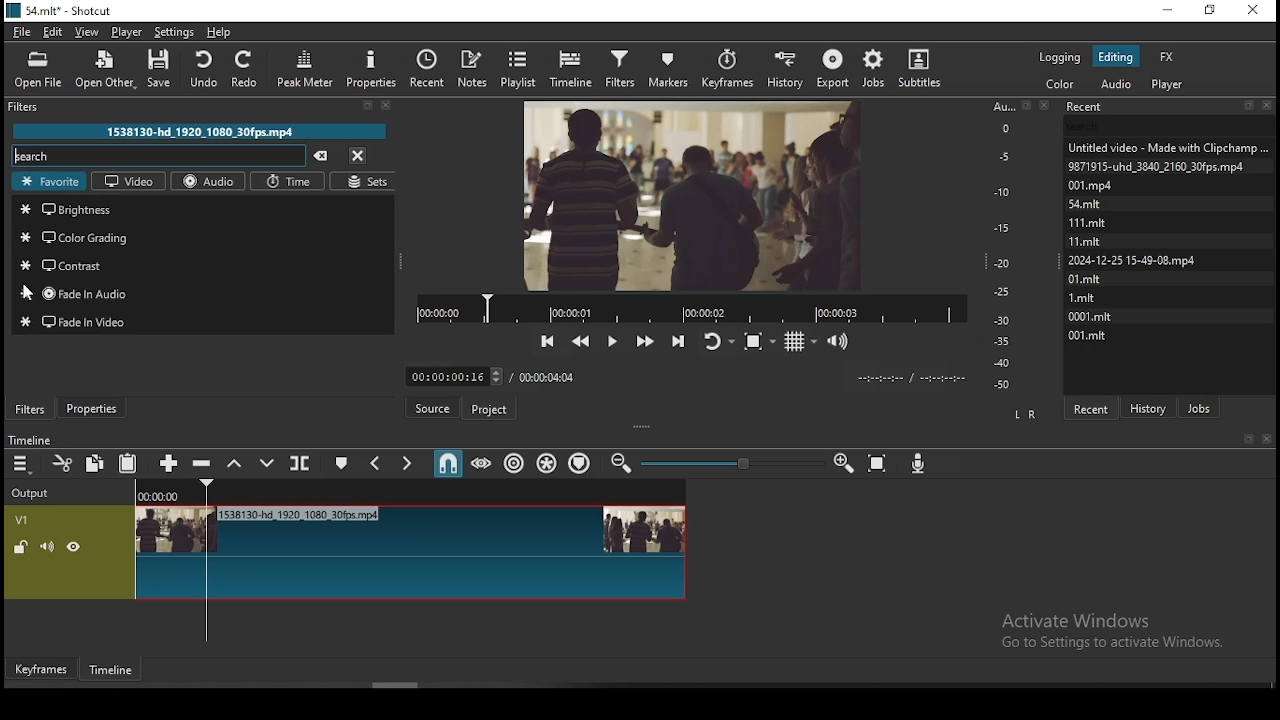 The width and height of the screenshot is (1280, 720). I want to click on copy, so click(95, 462).